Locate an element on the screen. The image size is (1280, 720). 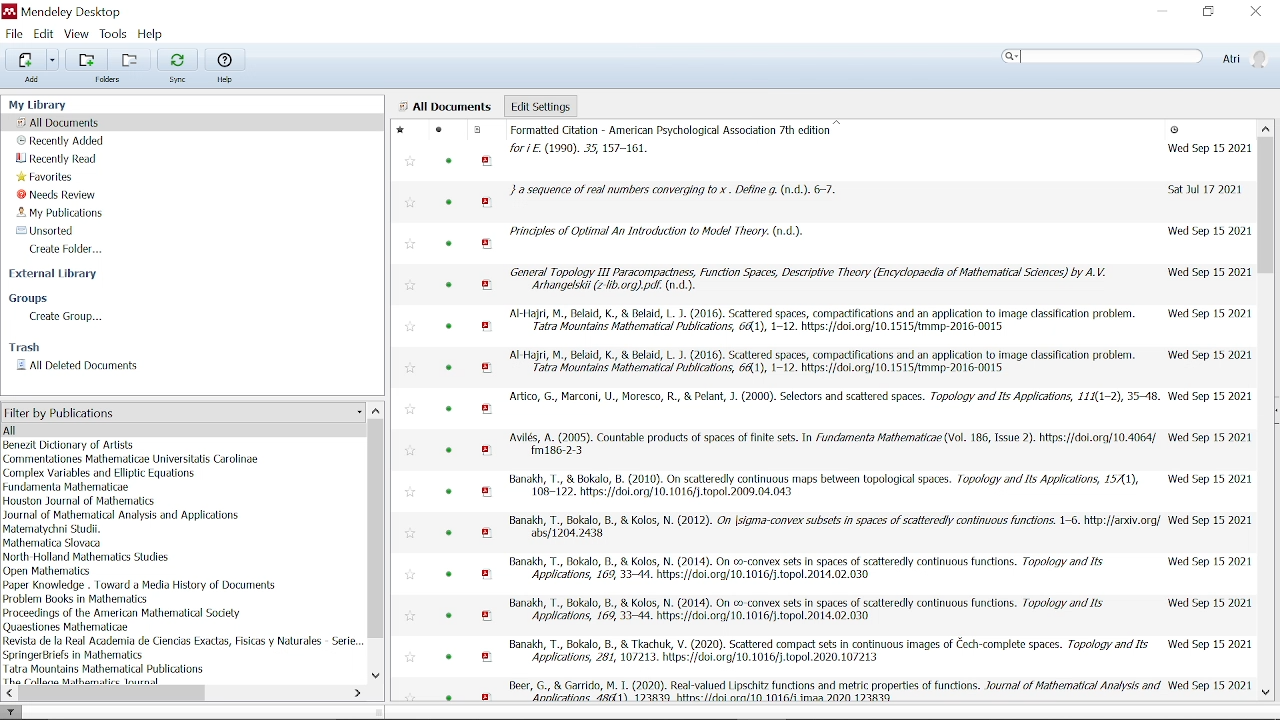
folders is located at coordinates (109, 82).